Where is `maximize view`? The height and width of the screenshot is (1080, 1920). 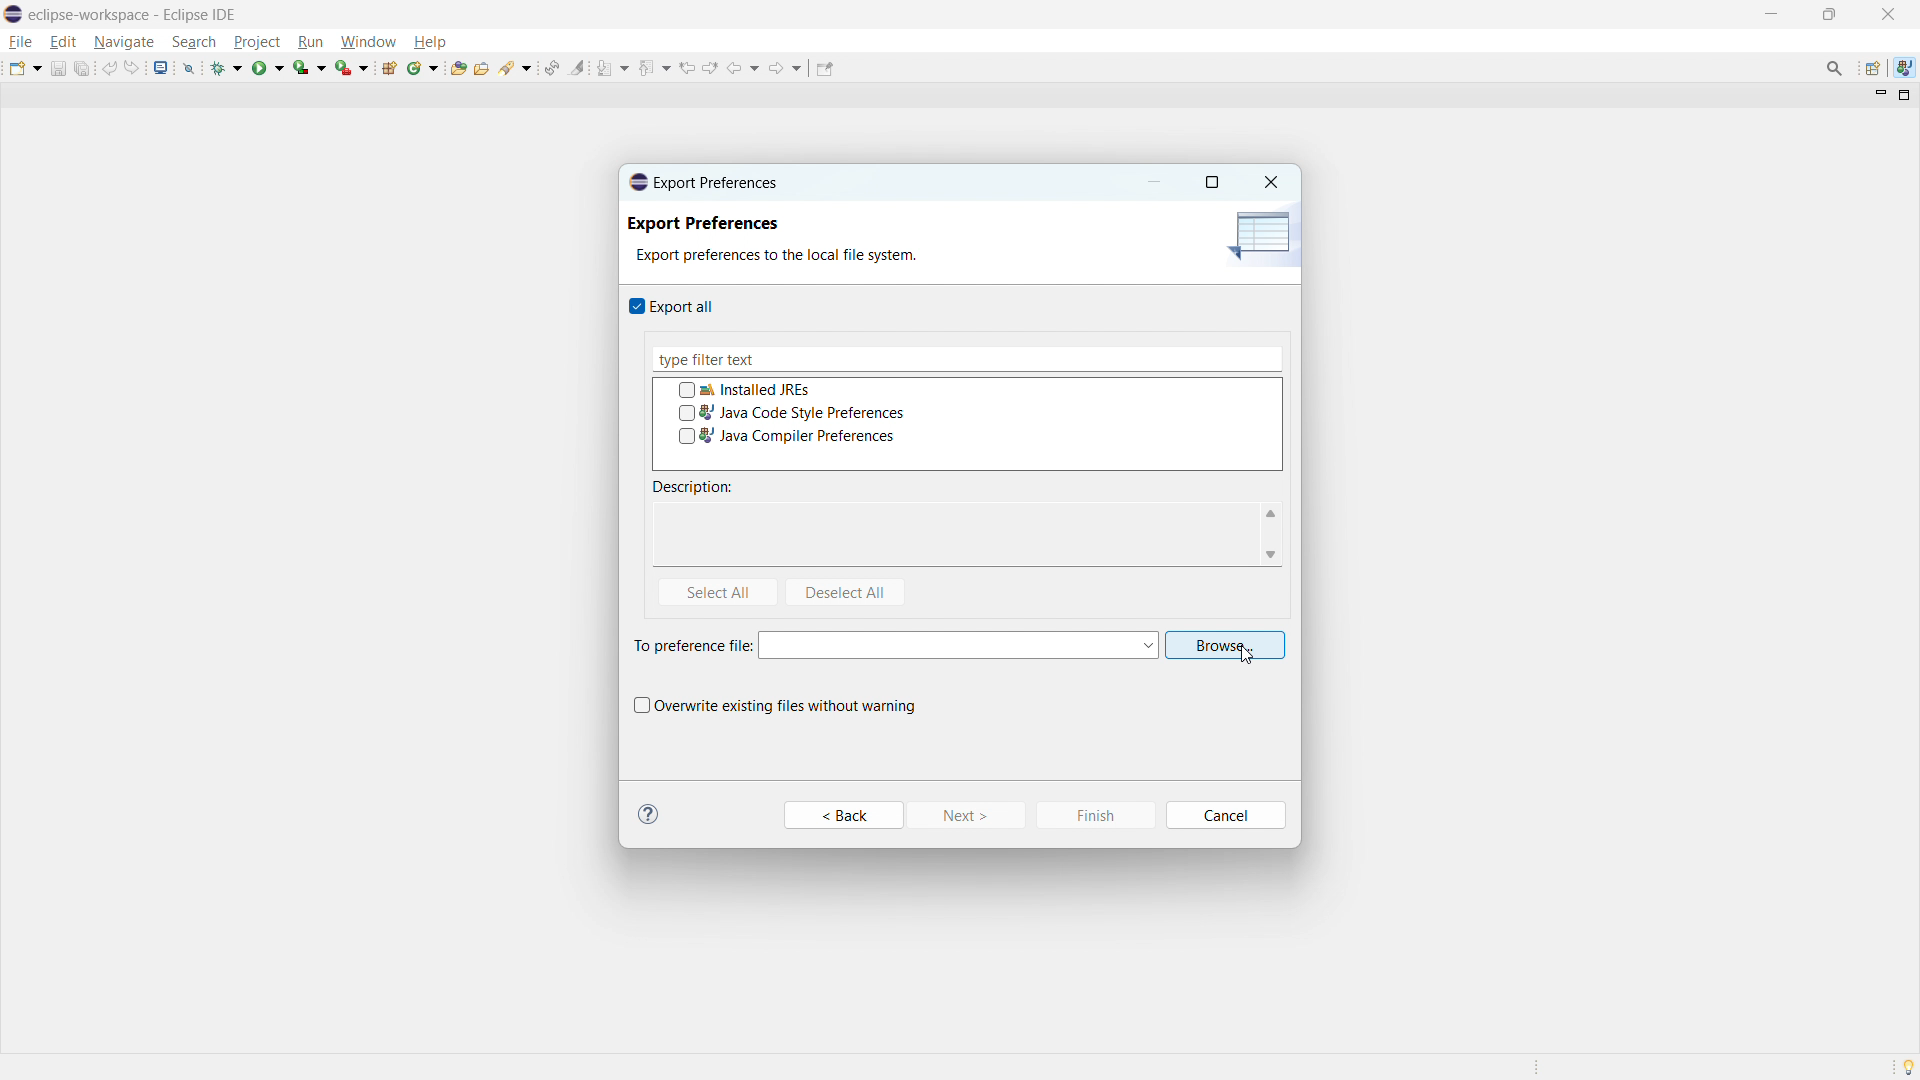
maximize view is located at coordinates (1905, 95).